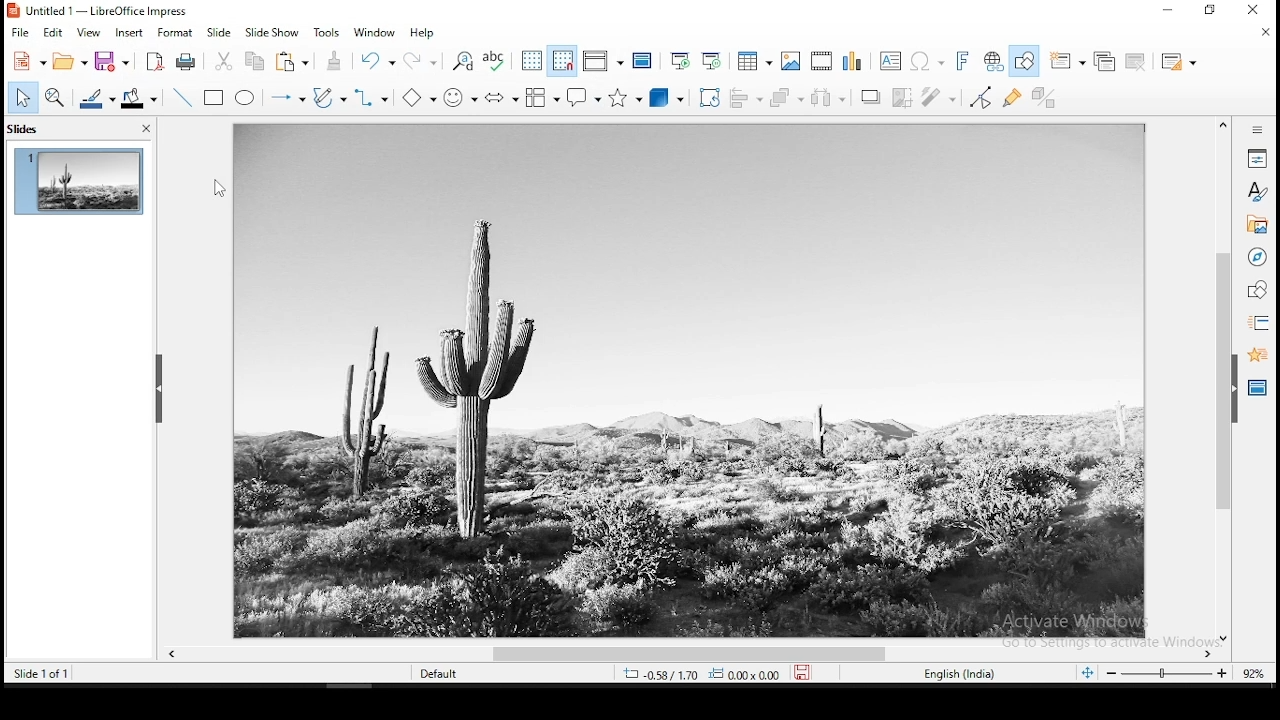 The image size is (1280, 720). Describe the element at coordinates (133, 32) in the screenshot. I see `insert` at that location.